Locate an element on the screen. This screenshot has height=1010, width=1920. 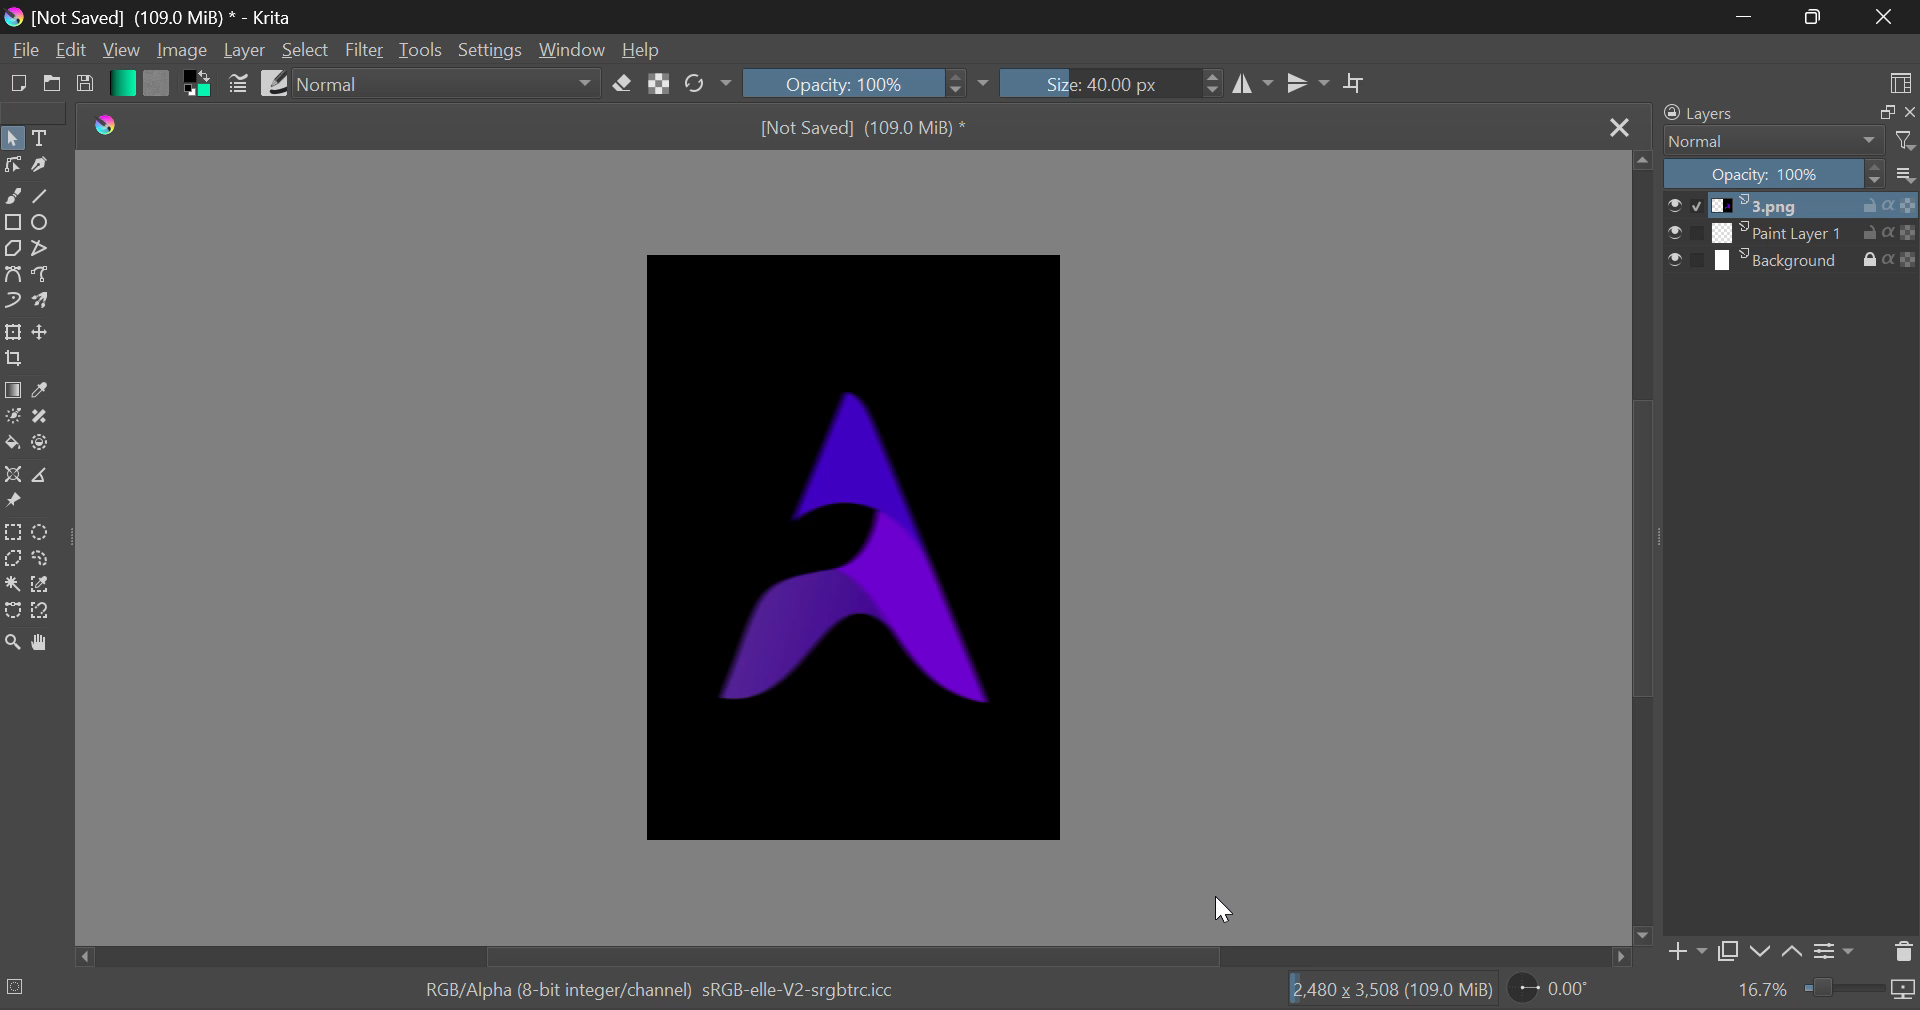
zoom slider is located at coordinates (1860, 990).